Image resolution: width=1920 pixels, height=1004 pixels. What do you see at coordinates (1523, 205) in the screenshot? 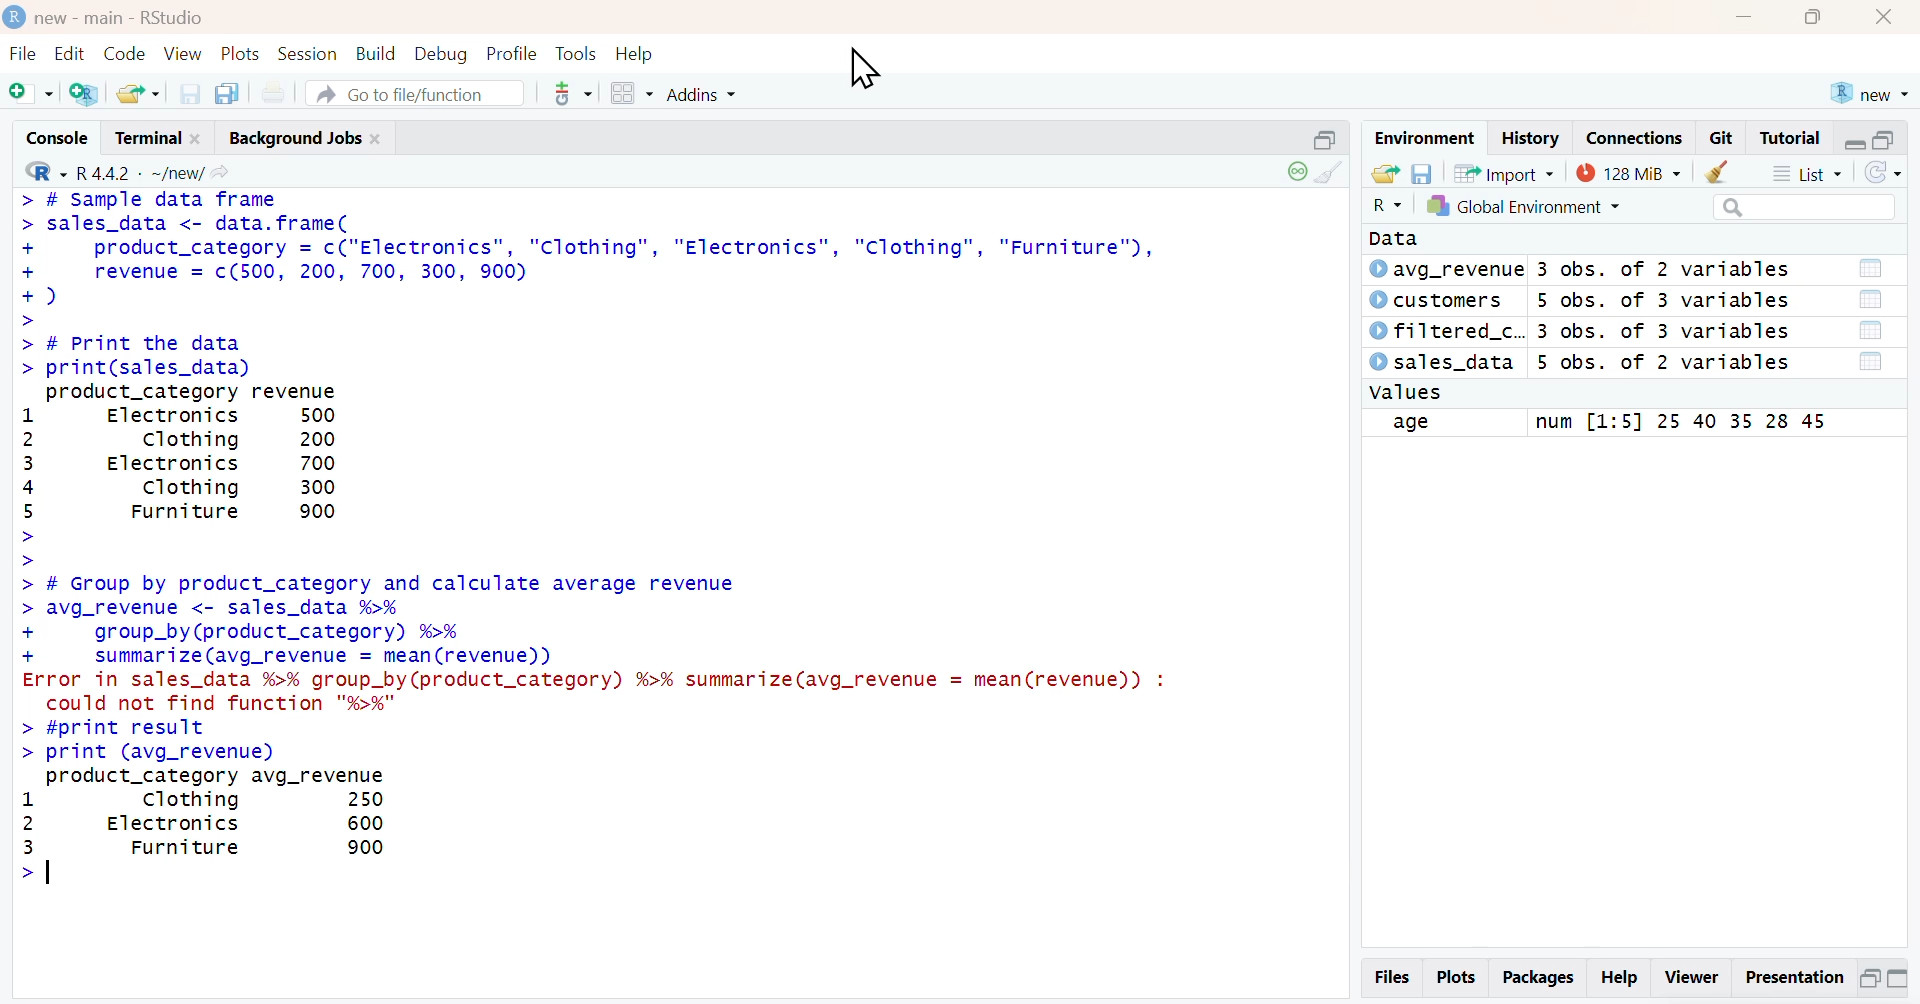
I see `Select Environment - Global Environment` at bounding box center [1523, 205].